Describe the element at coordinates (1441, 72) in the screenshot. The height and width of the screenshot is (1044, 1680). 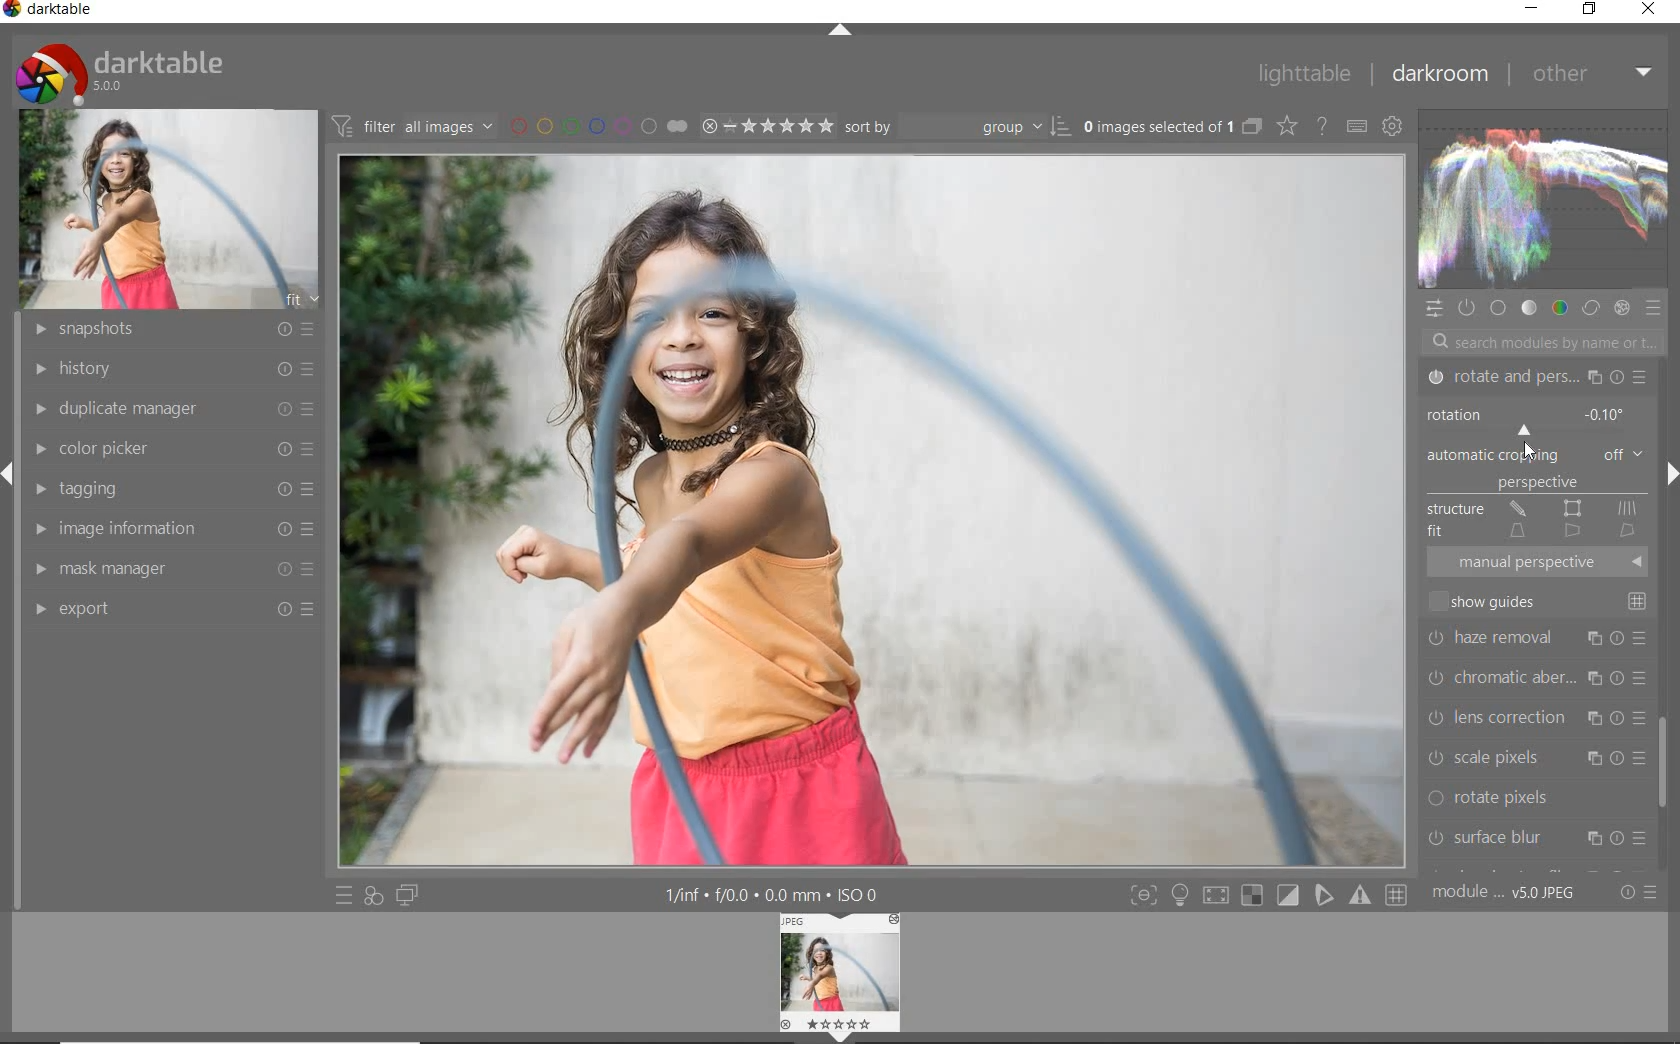
I see `darkroom` at that location.